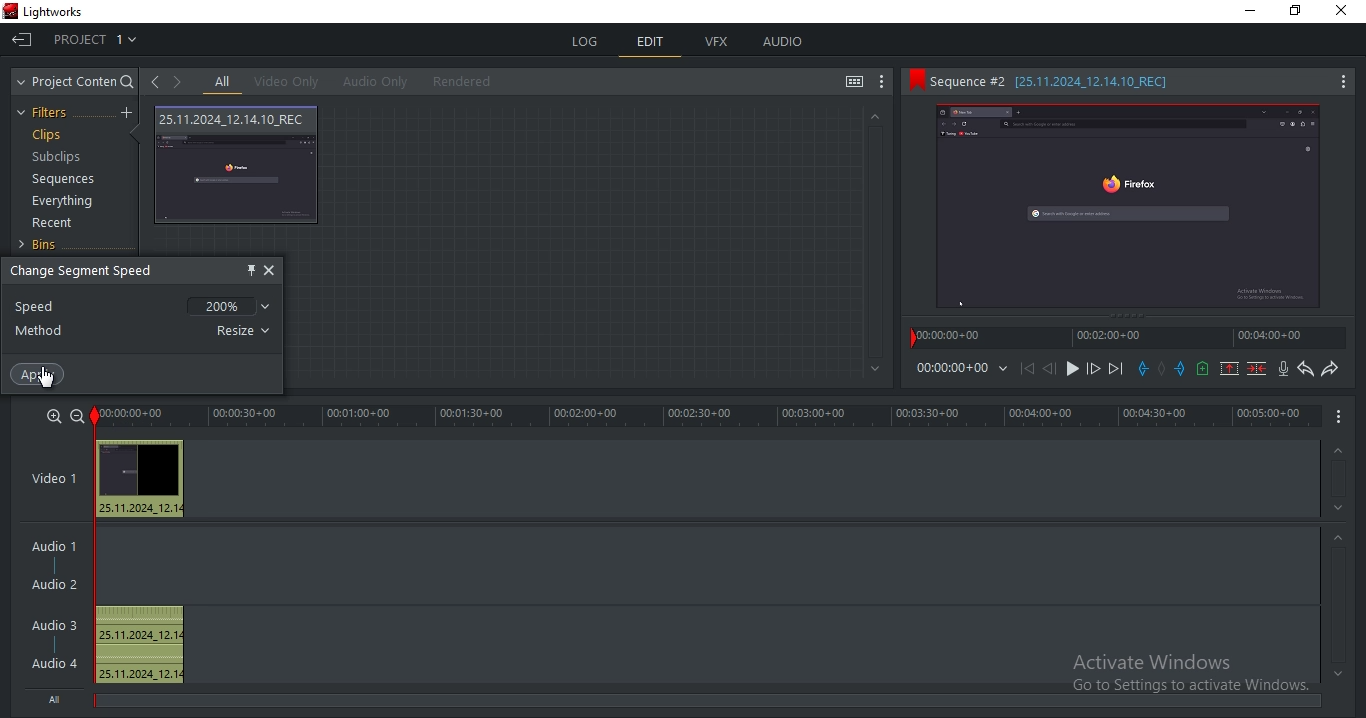 This screenshot has width=1366, height=718. What do you see at coordinates (1130, 341) in the screenshot?
I see `timeline` at bounding box center [1130, 341].